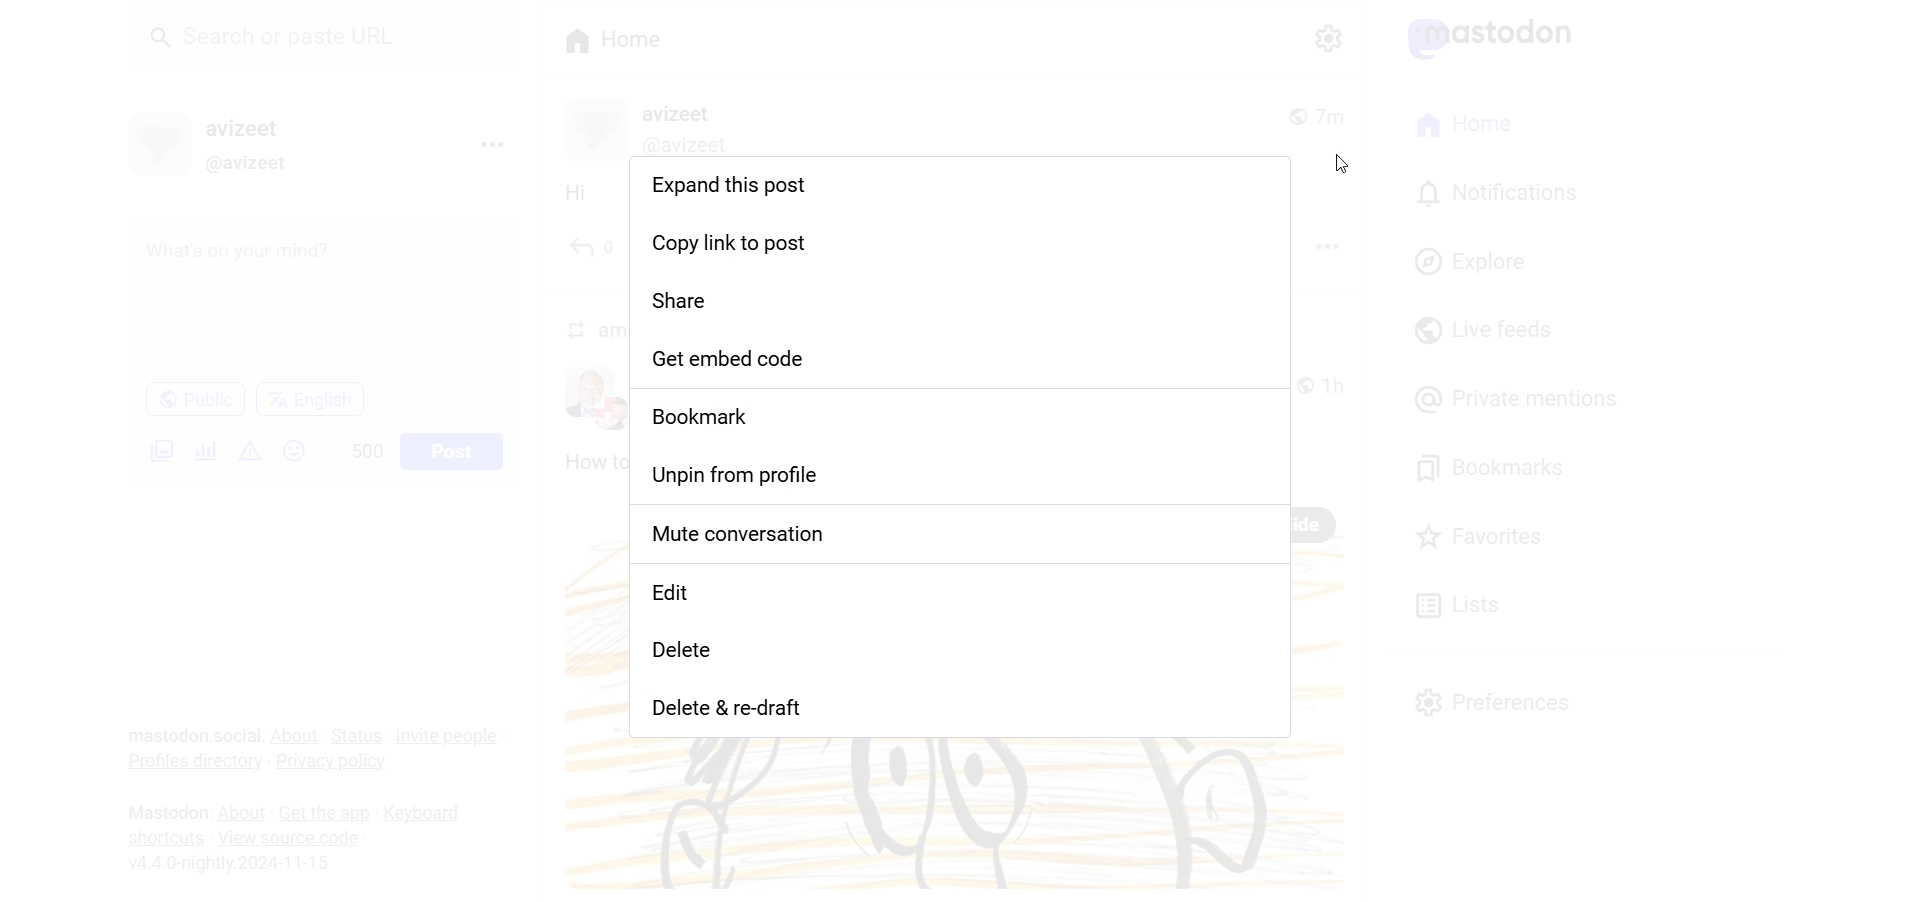  What do you see at coordinates (1372, 276) in the screenshot?
I see `More` at bounding box center [1372, 276].